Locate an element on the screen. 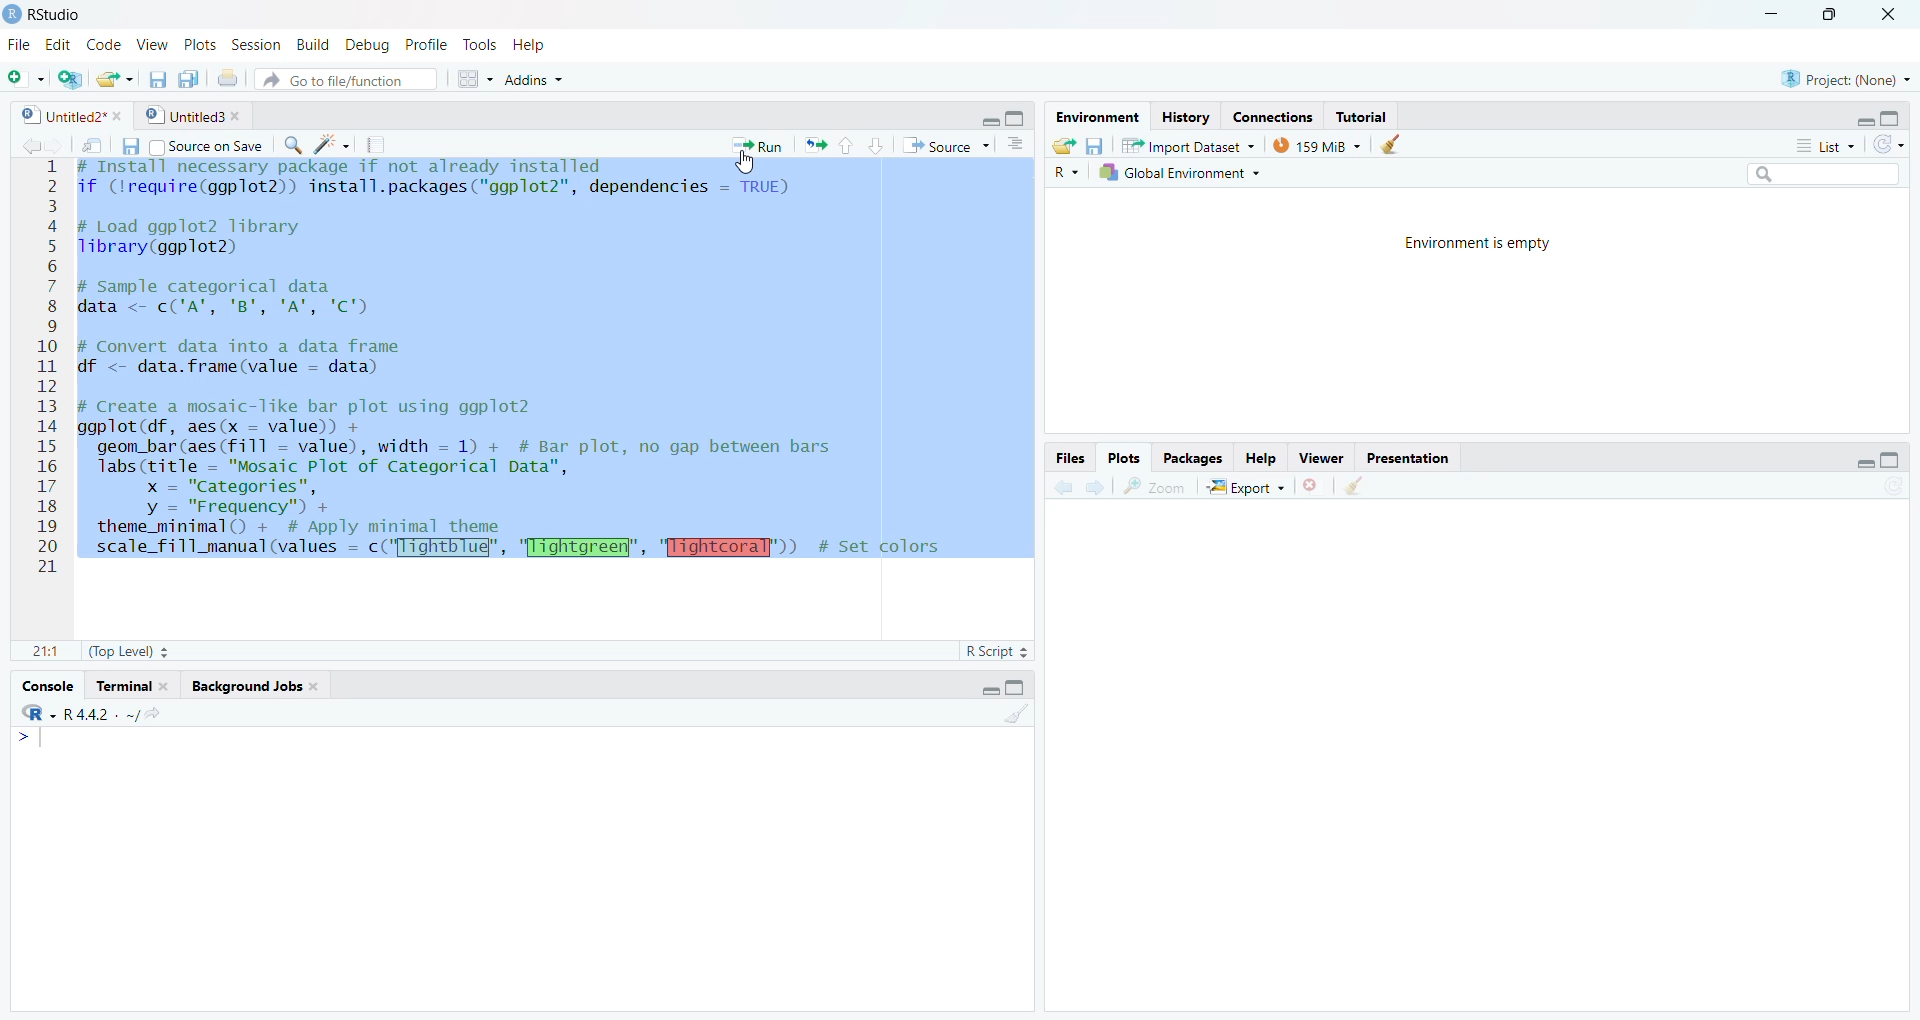 The height and width of the screenshot is (1020, 1920). Typing indicator is located at coordinates (33, 742).